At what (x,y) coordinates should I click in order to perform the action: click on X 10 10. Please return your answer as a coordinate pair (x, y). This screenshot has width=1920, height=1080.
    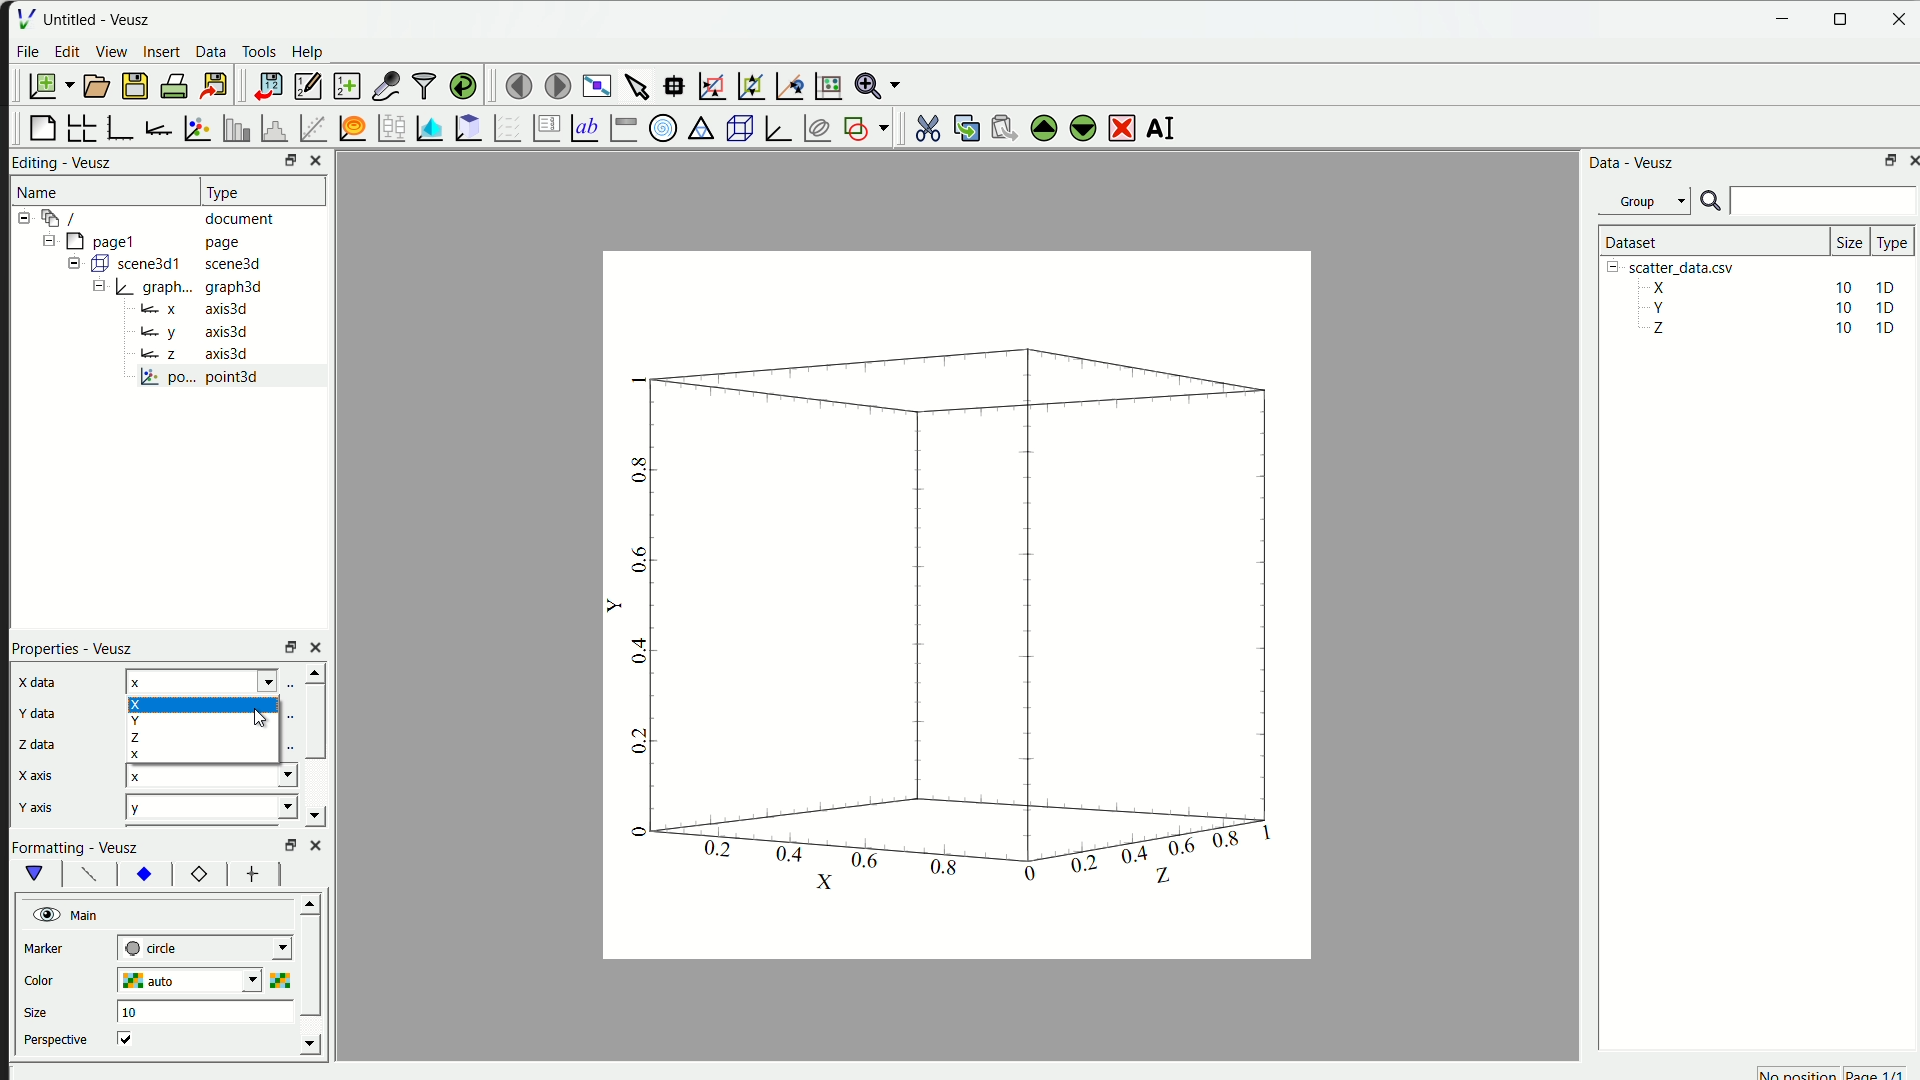
    Looking at the image, I should click on (1766, 286).